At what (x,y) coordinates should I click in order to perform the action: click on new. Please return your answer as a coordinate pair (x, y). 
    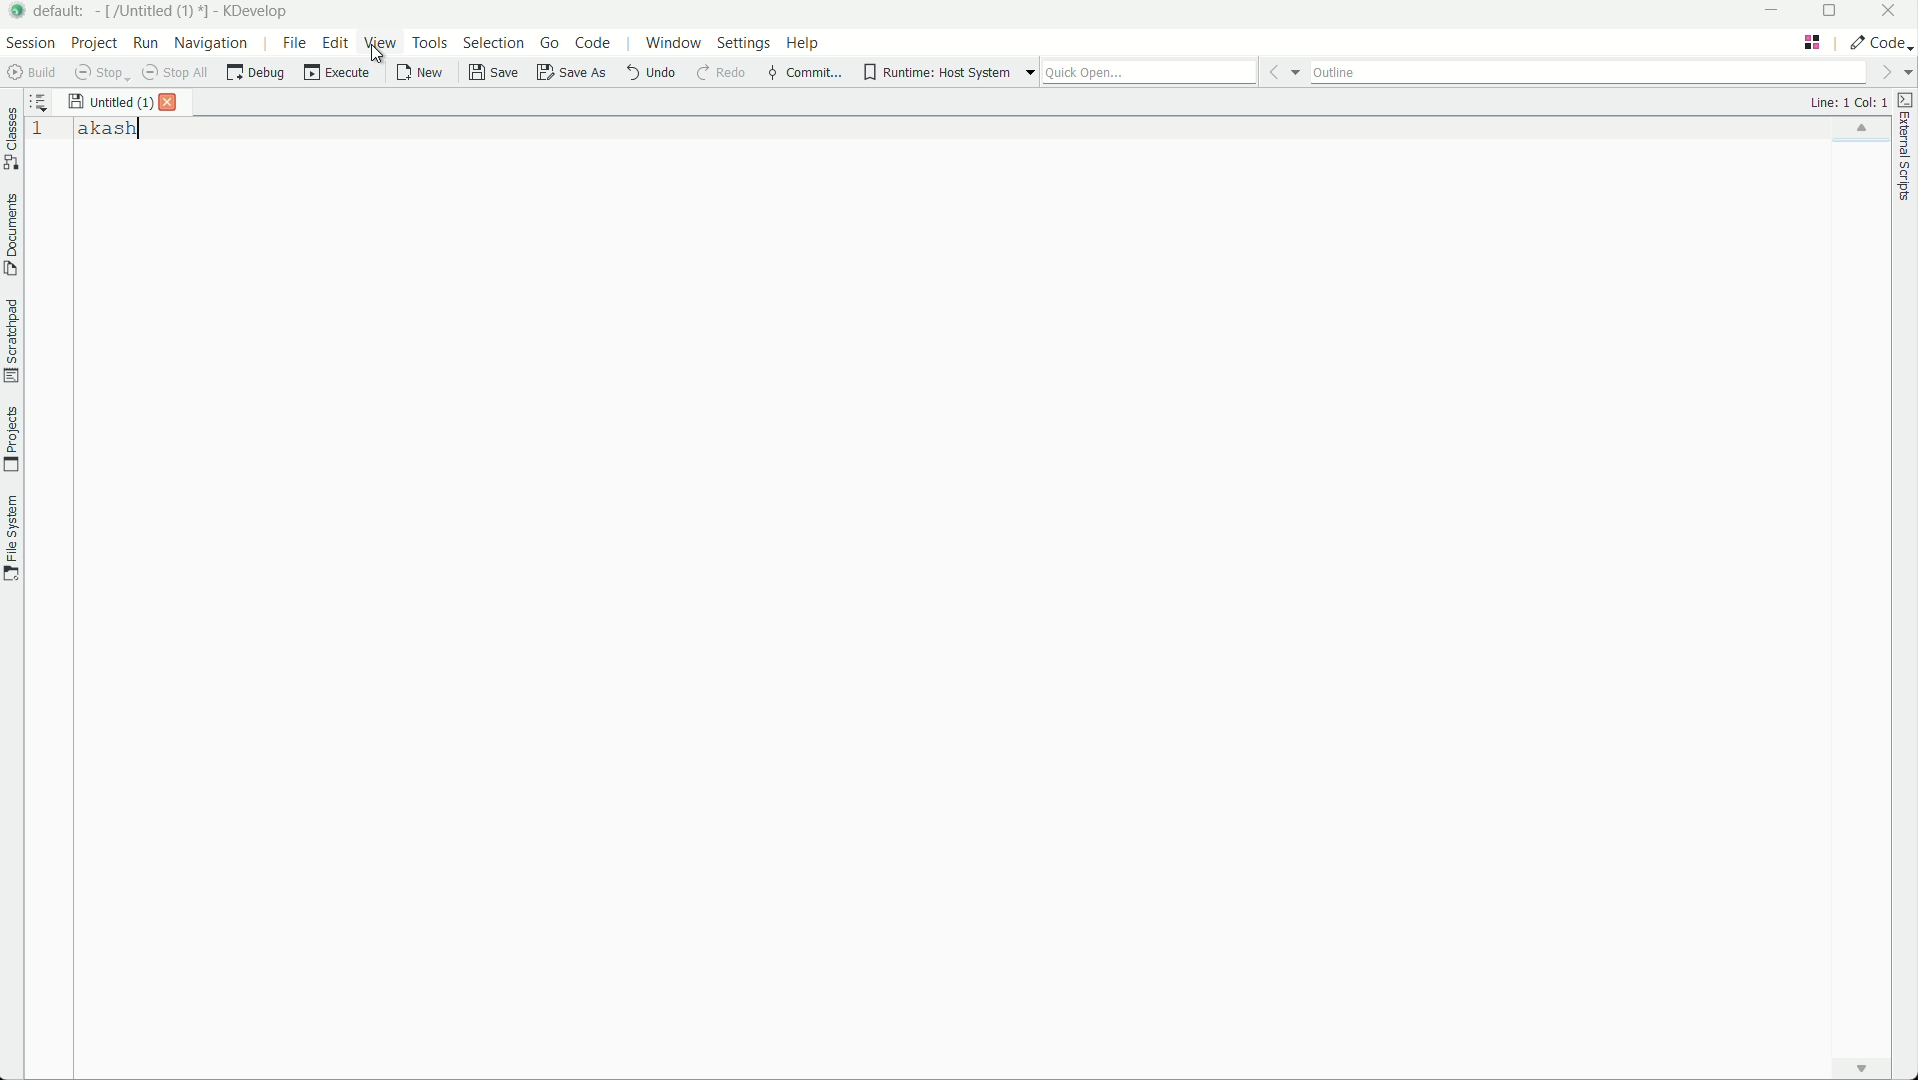
    Looking at the image, I should click on (420, 72).